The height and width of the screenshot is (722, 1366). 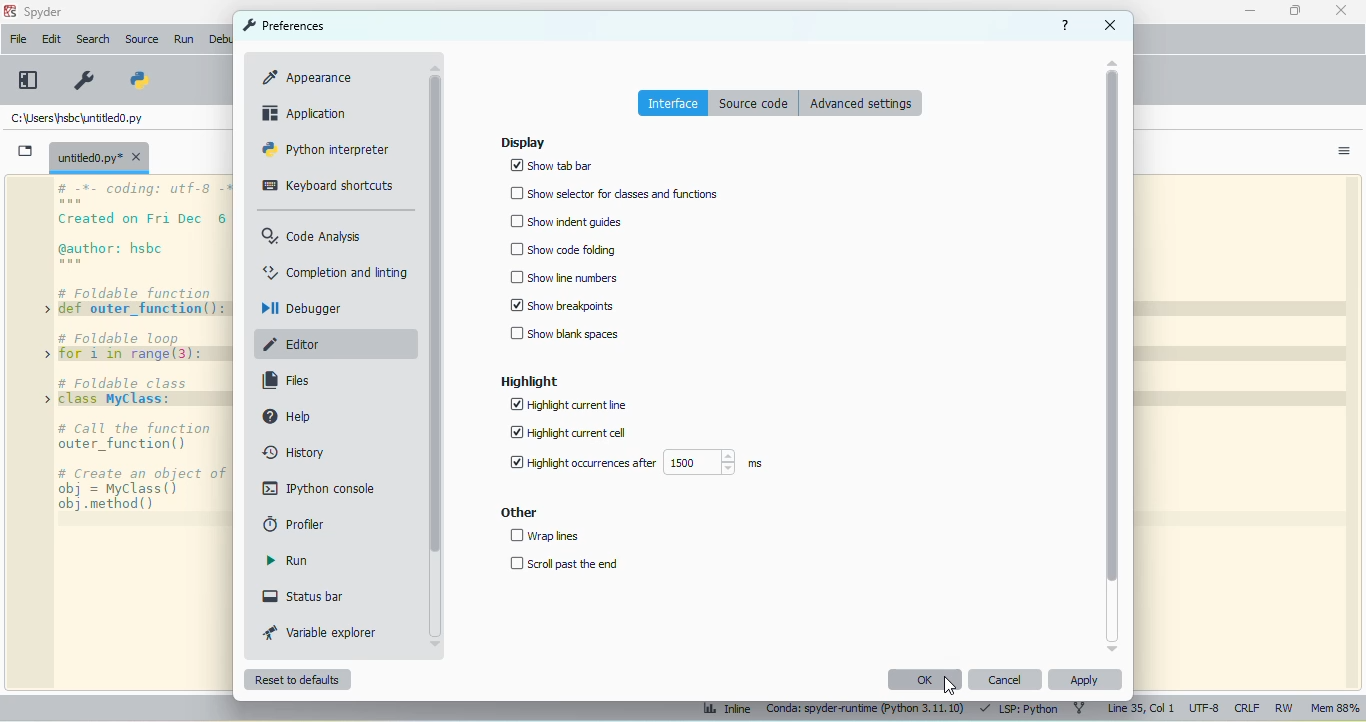 I want to click on logo, so click(x=10, y=11).